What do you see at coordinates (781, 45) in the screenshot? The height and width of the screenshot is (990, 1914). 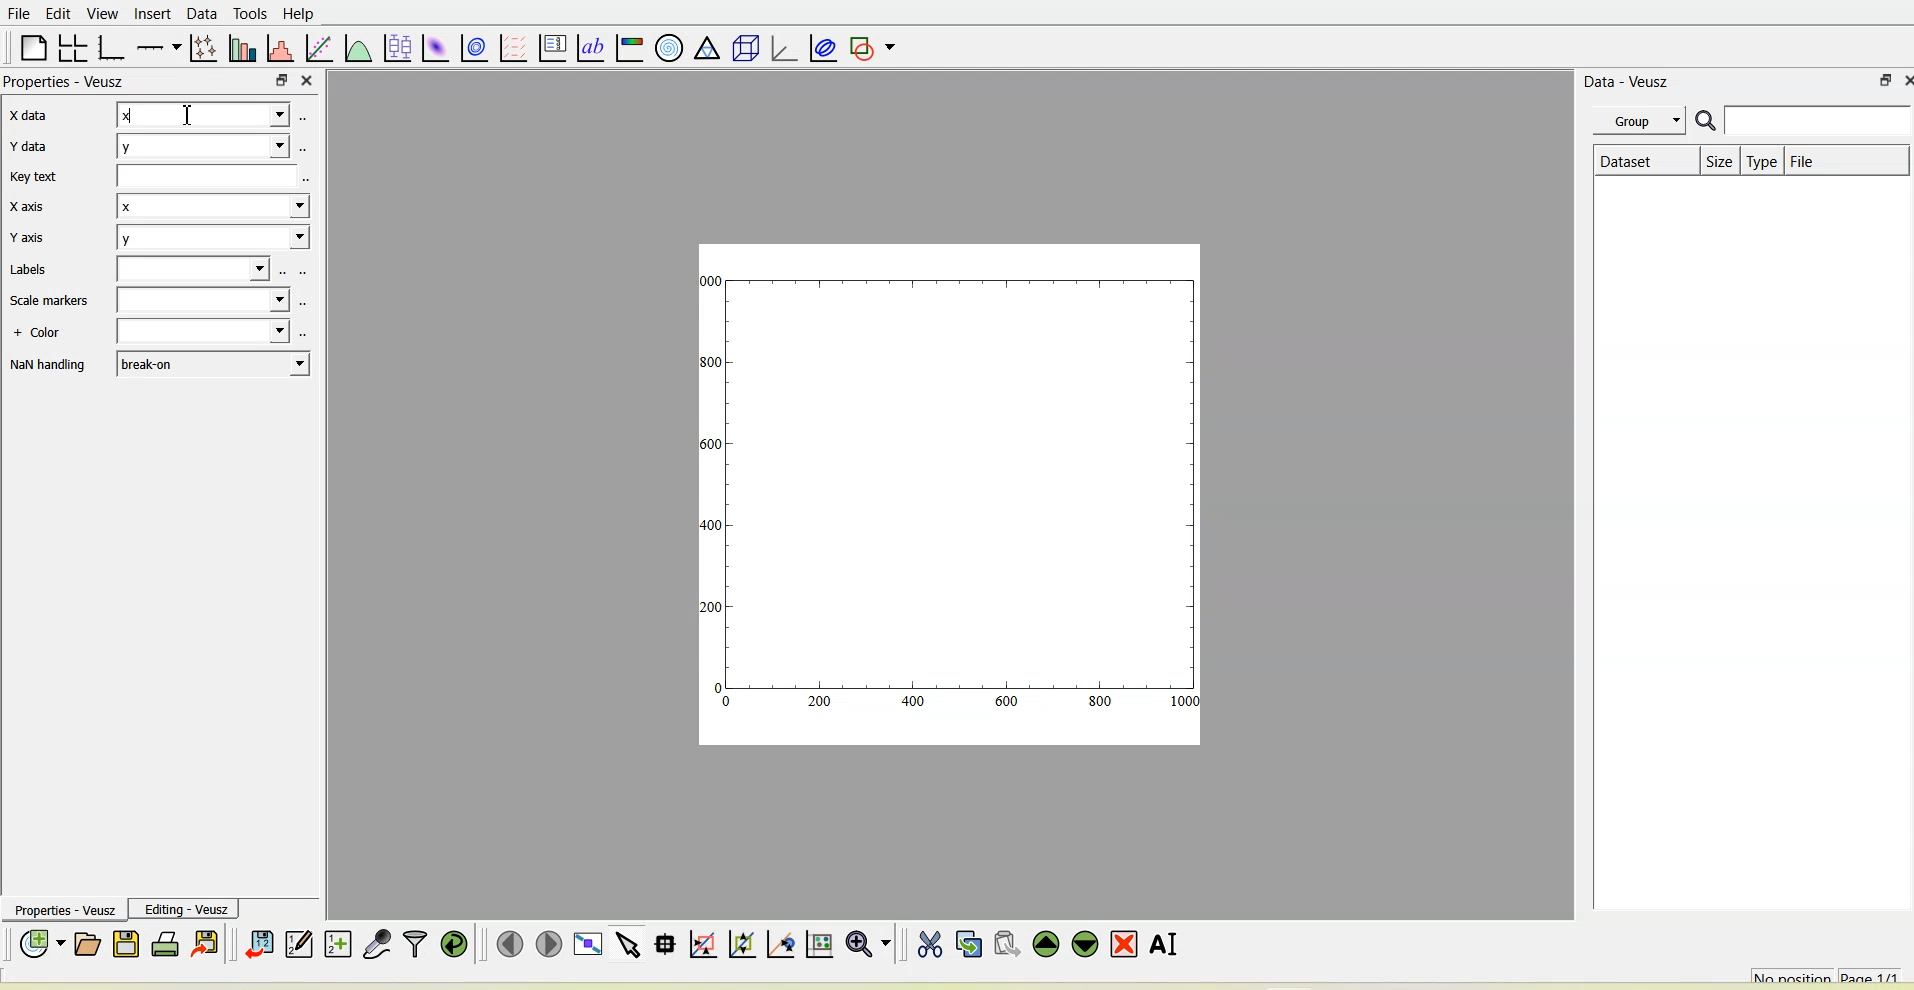 I see `3d graph` at bounding box center [781, 45].